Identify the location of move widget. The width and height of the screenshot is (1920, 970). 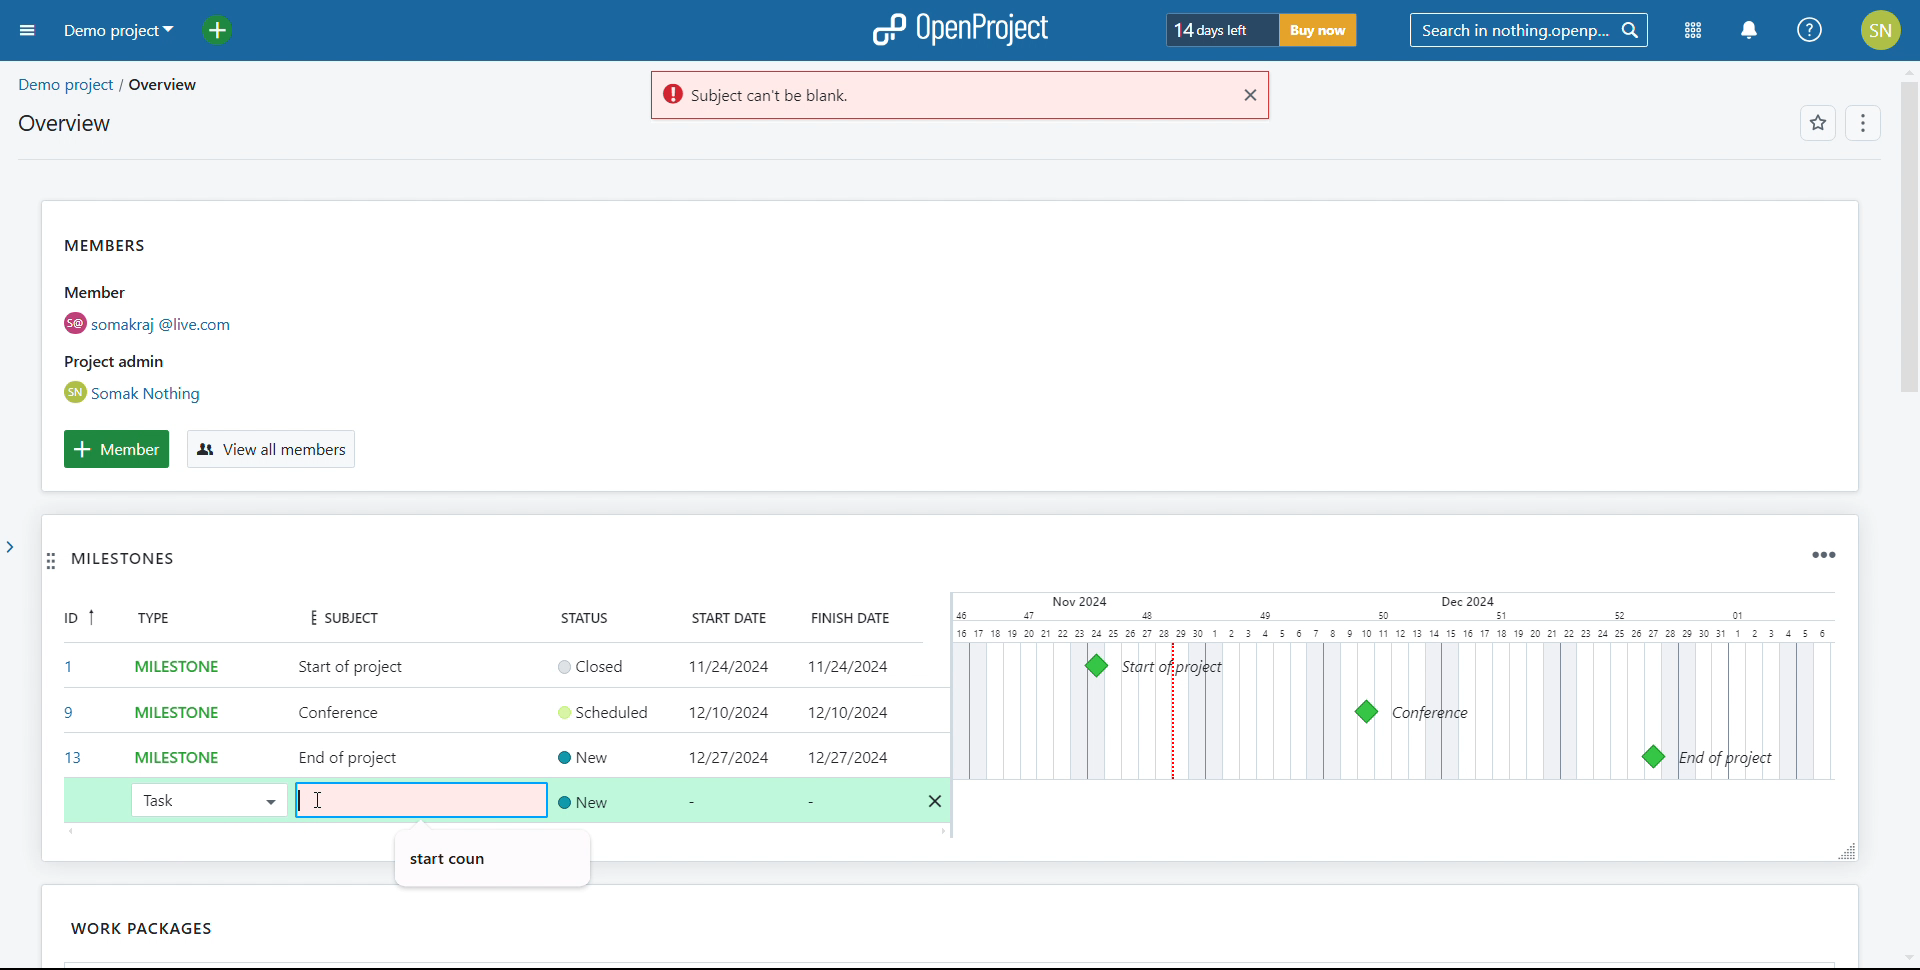
(51, 563).